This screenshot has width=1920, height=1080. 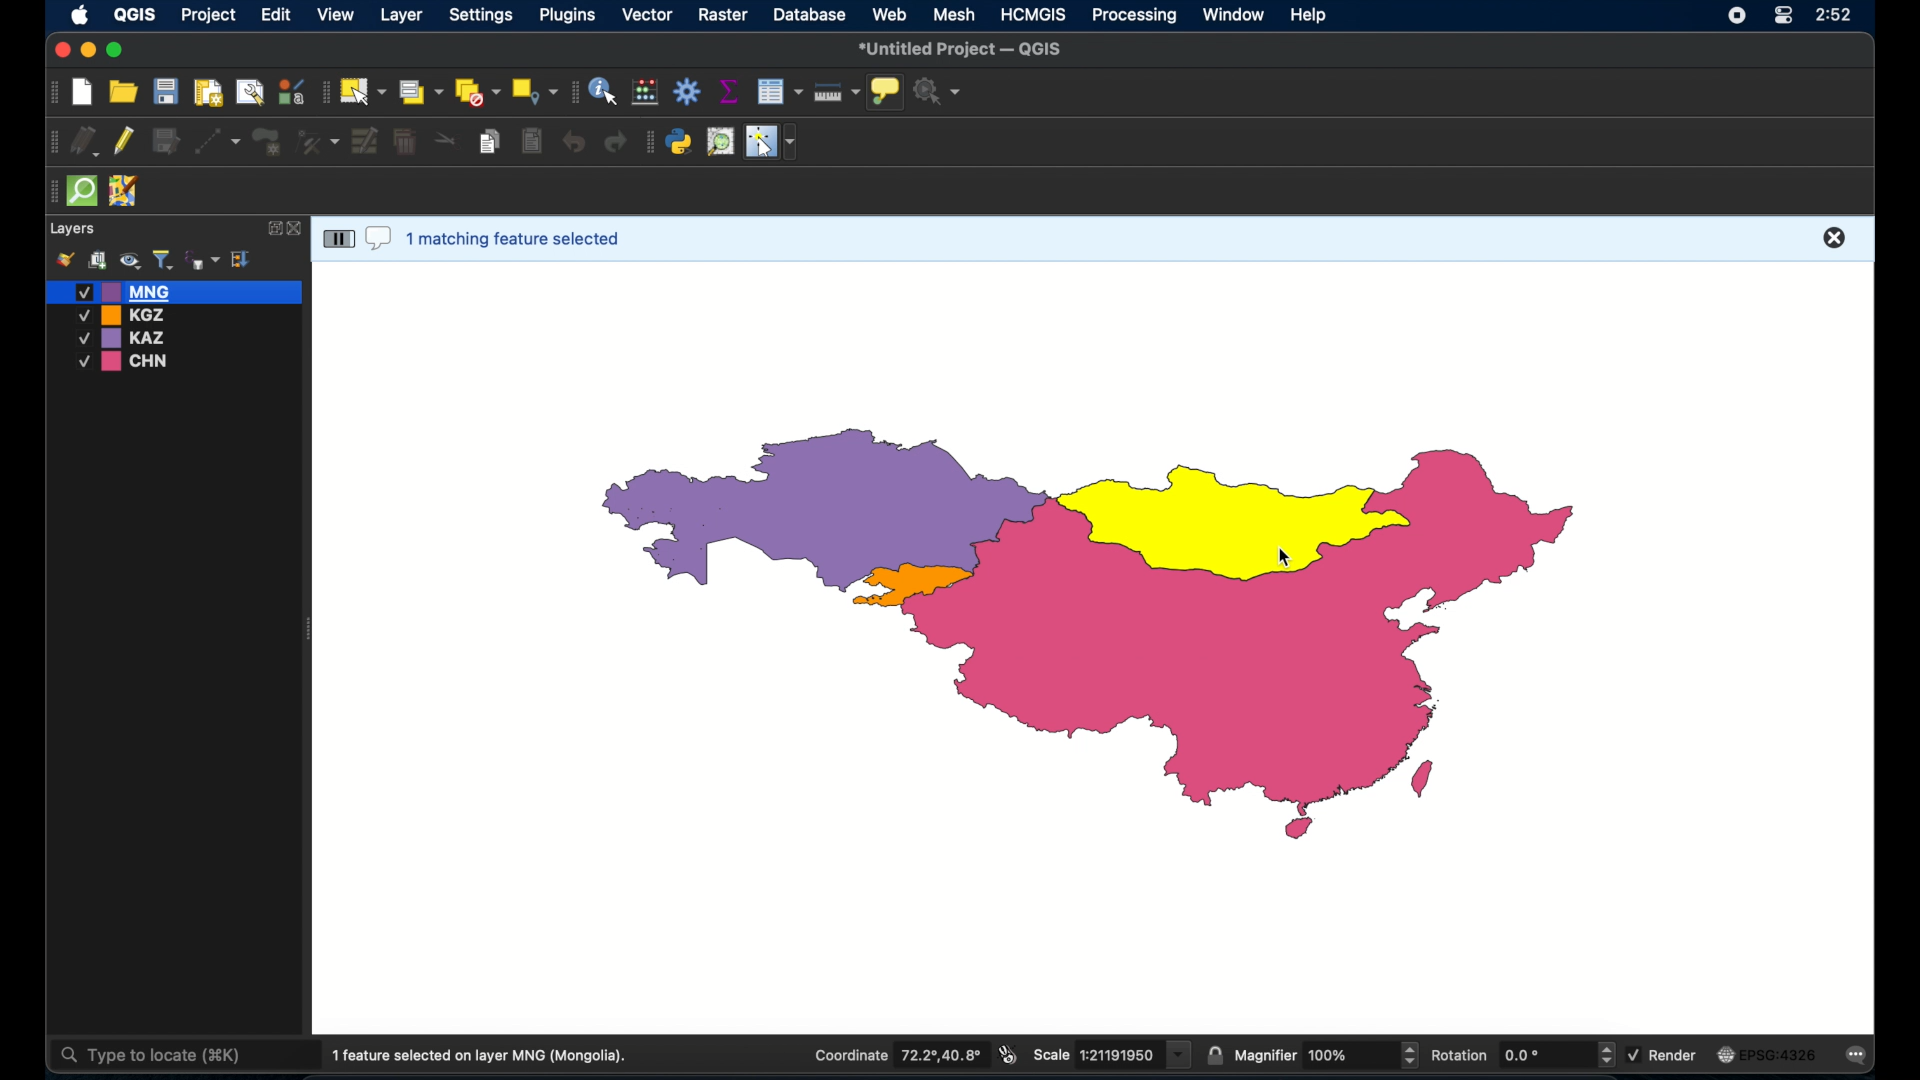 What do you see at coordinates (83, 93) in the screenshot?
I see `new project` at bounding box center [83, 93].